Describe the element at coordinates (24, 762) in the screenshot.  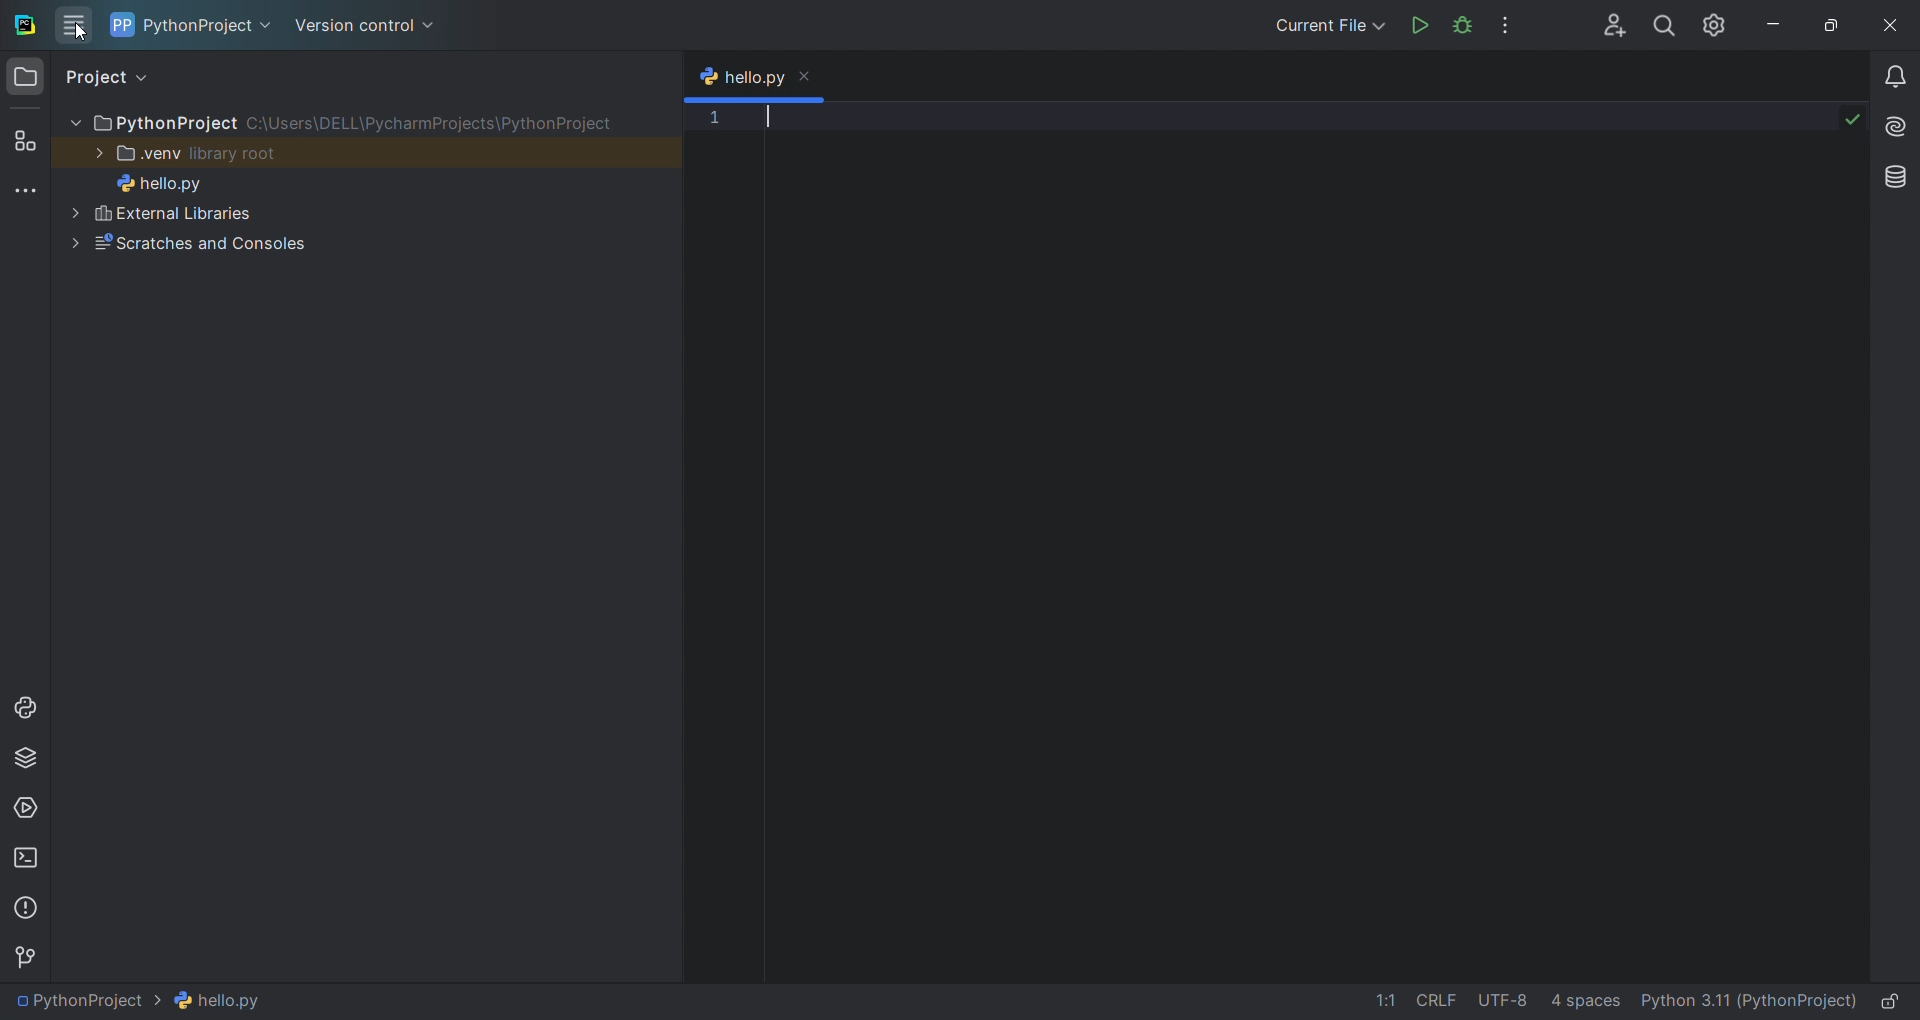
I see `python package` at that location.